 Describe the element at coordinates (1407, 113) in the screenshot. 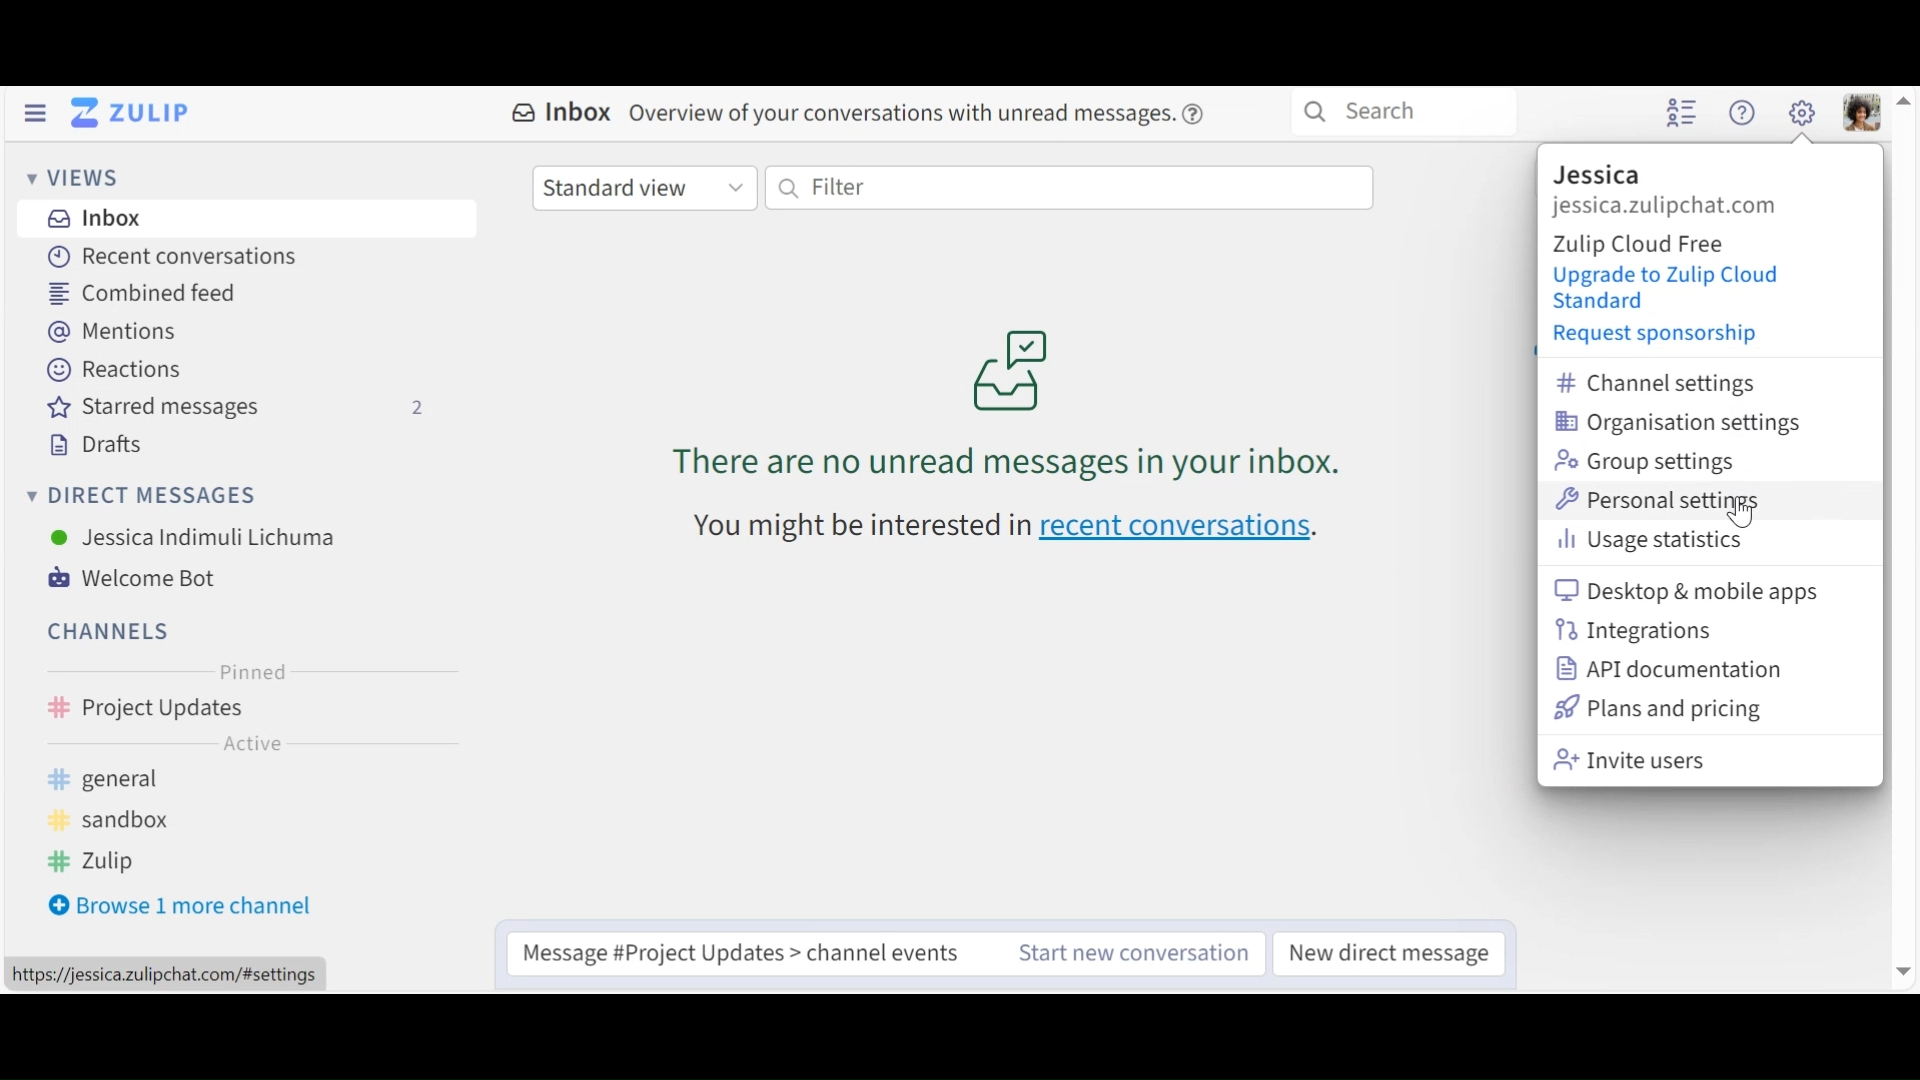

I see `Search` at that location.